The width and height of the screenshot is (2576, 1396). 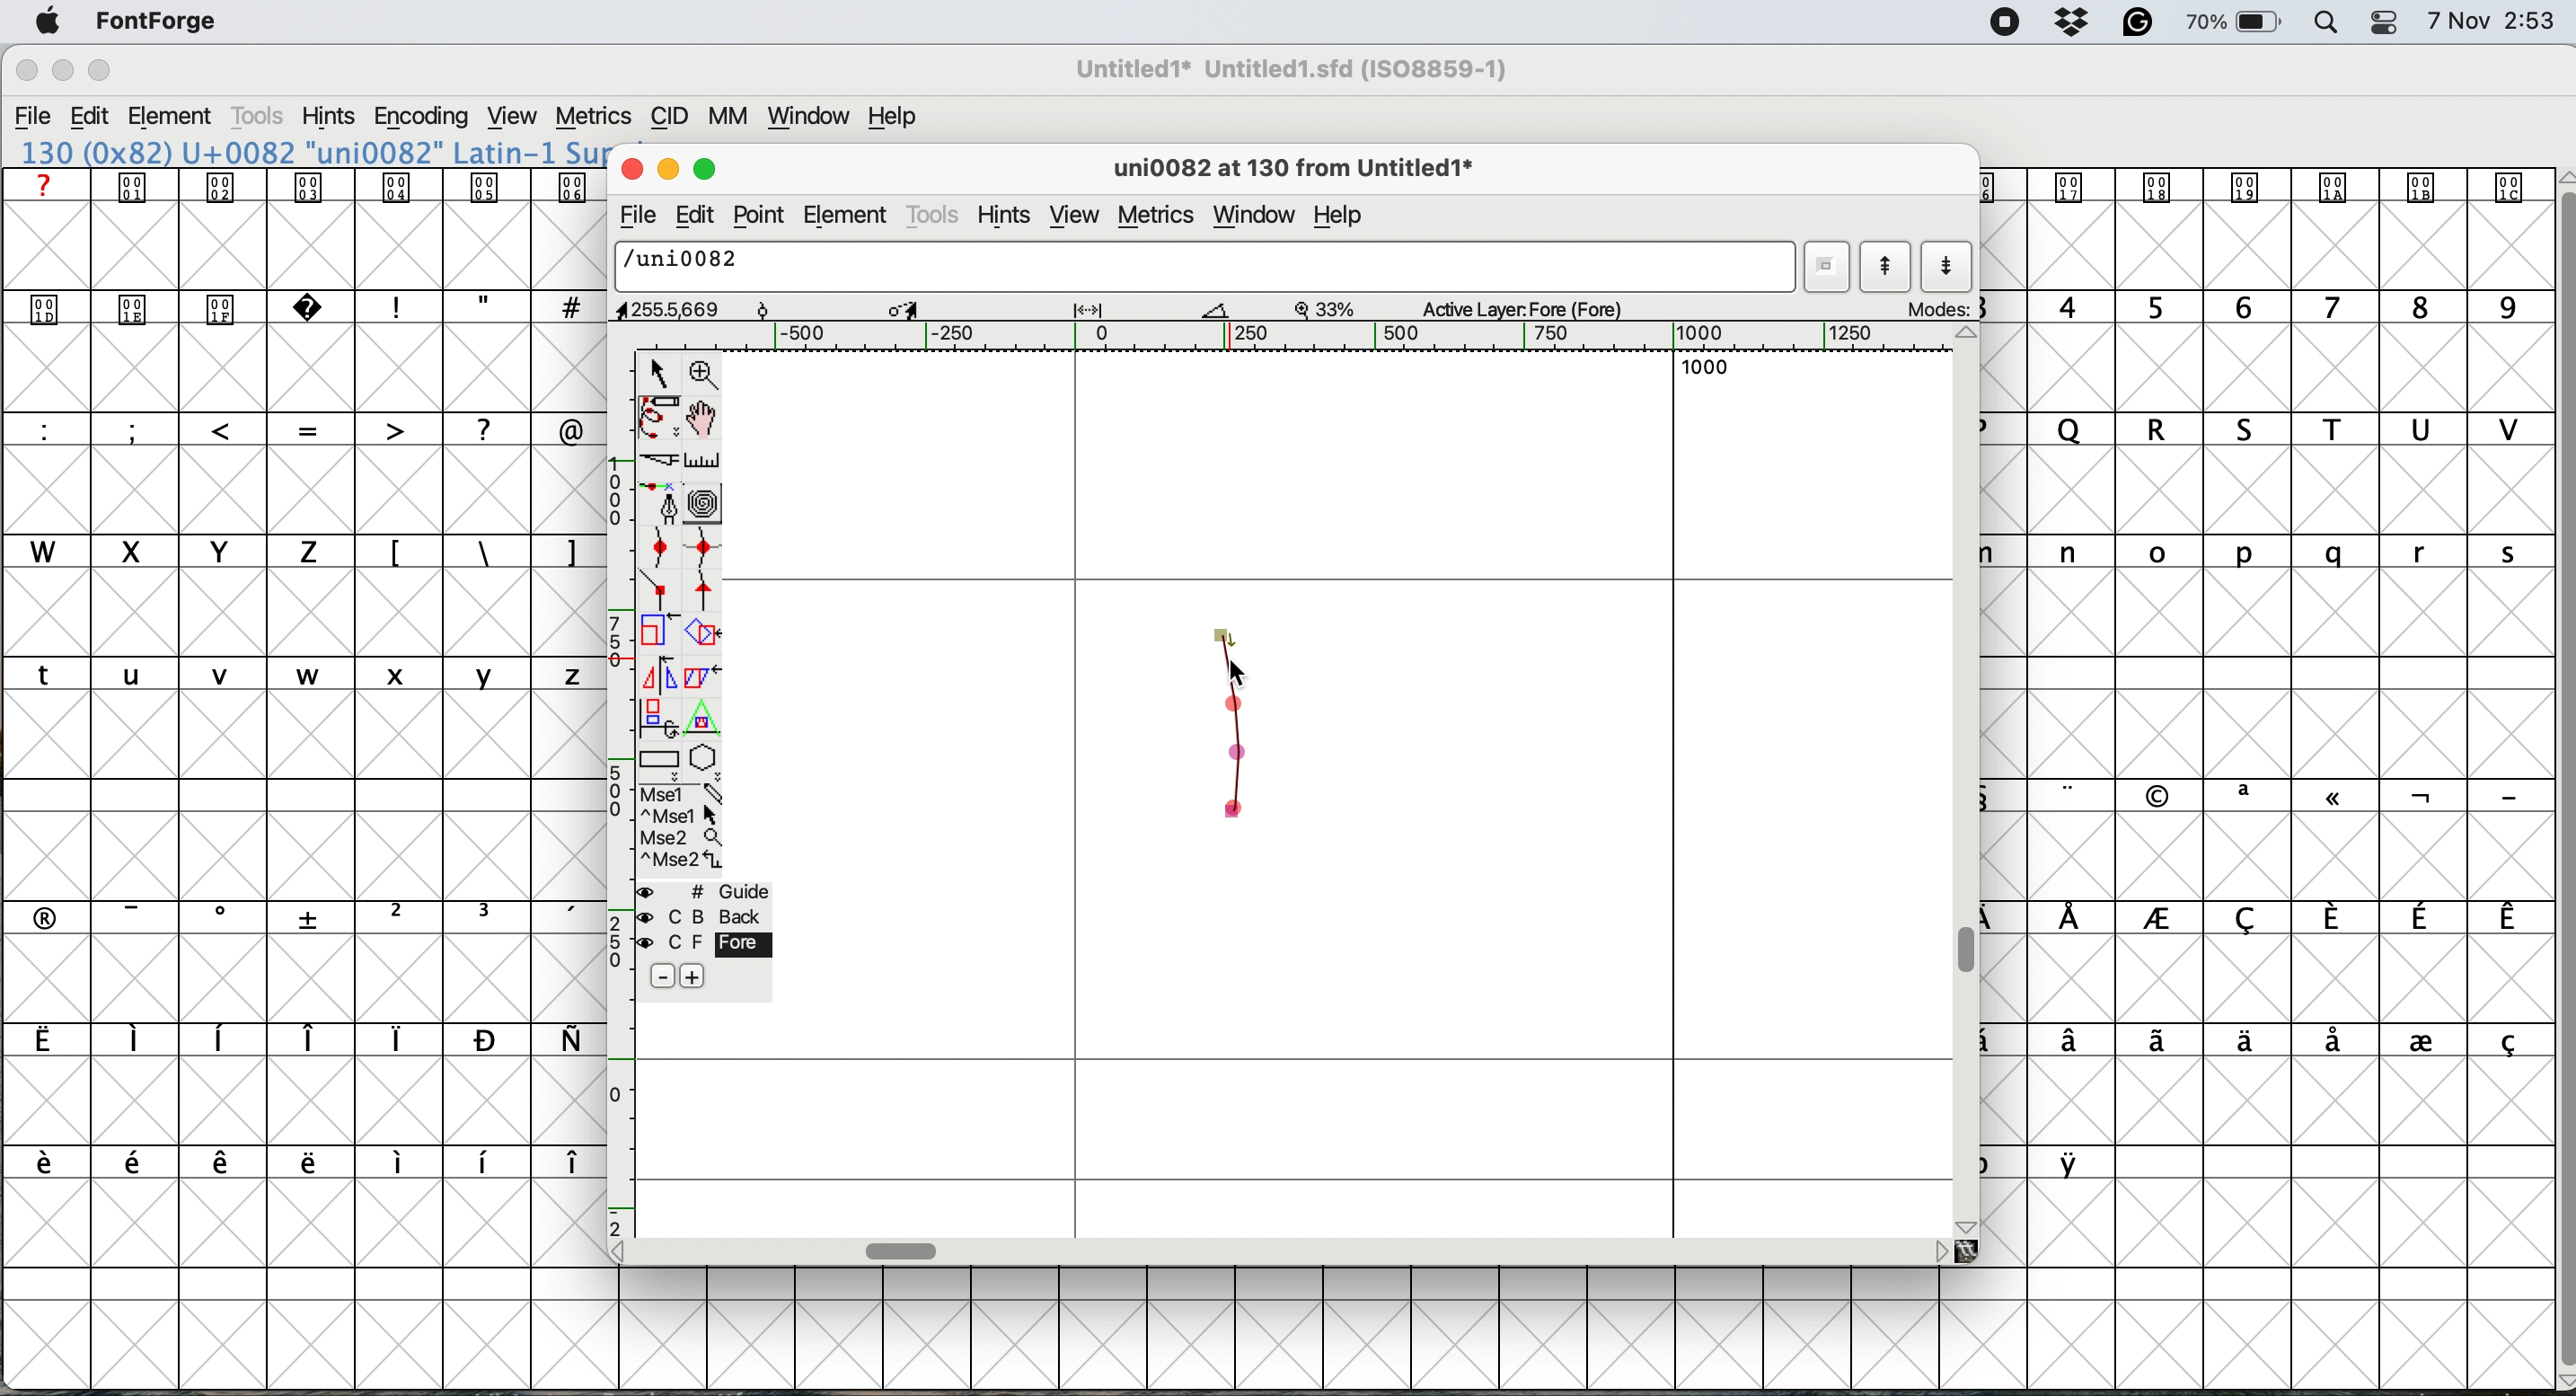 What do you see at coordinates (2252, 794) in the screenshot?
I see `special characters` at bounding box center [2252, 794].